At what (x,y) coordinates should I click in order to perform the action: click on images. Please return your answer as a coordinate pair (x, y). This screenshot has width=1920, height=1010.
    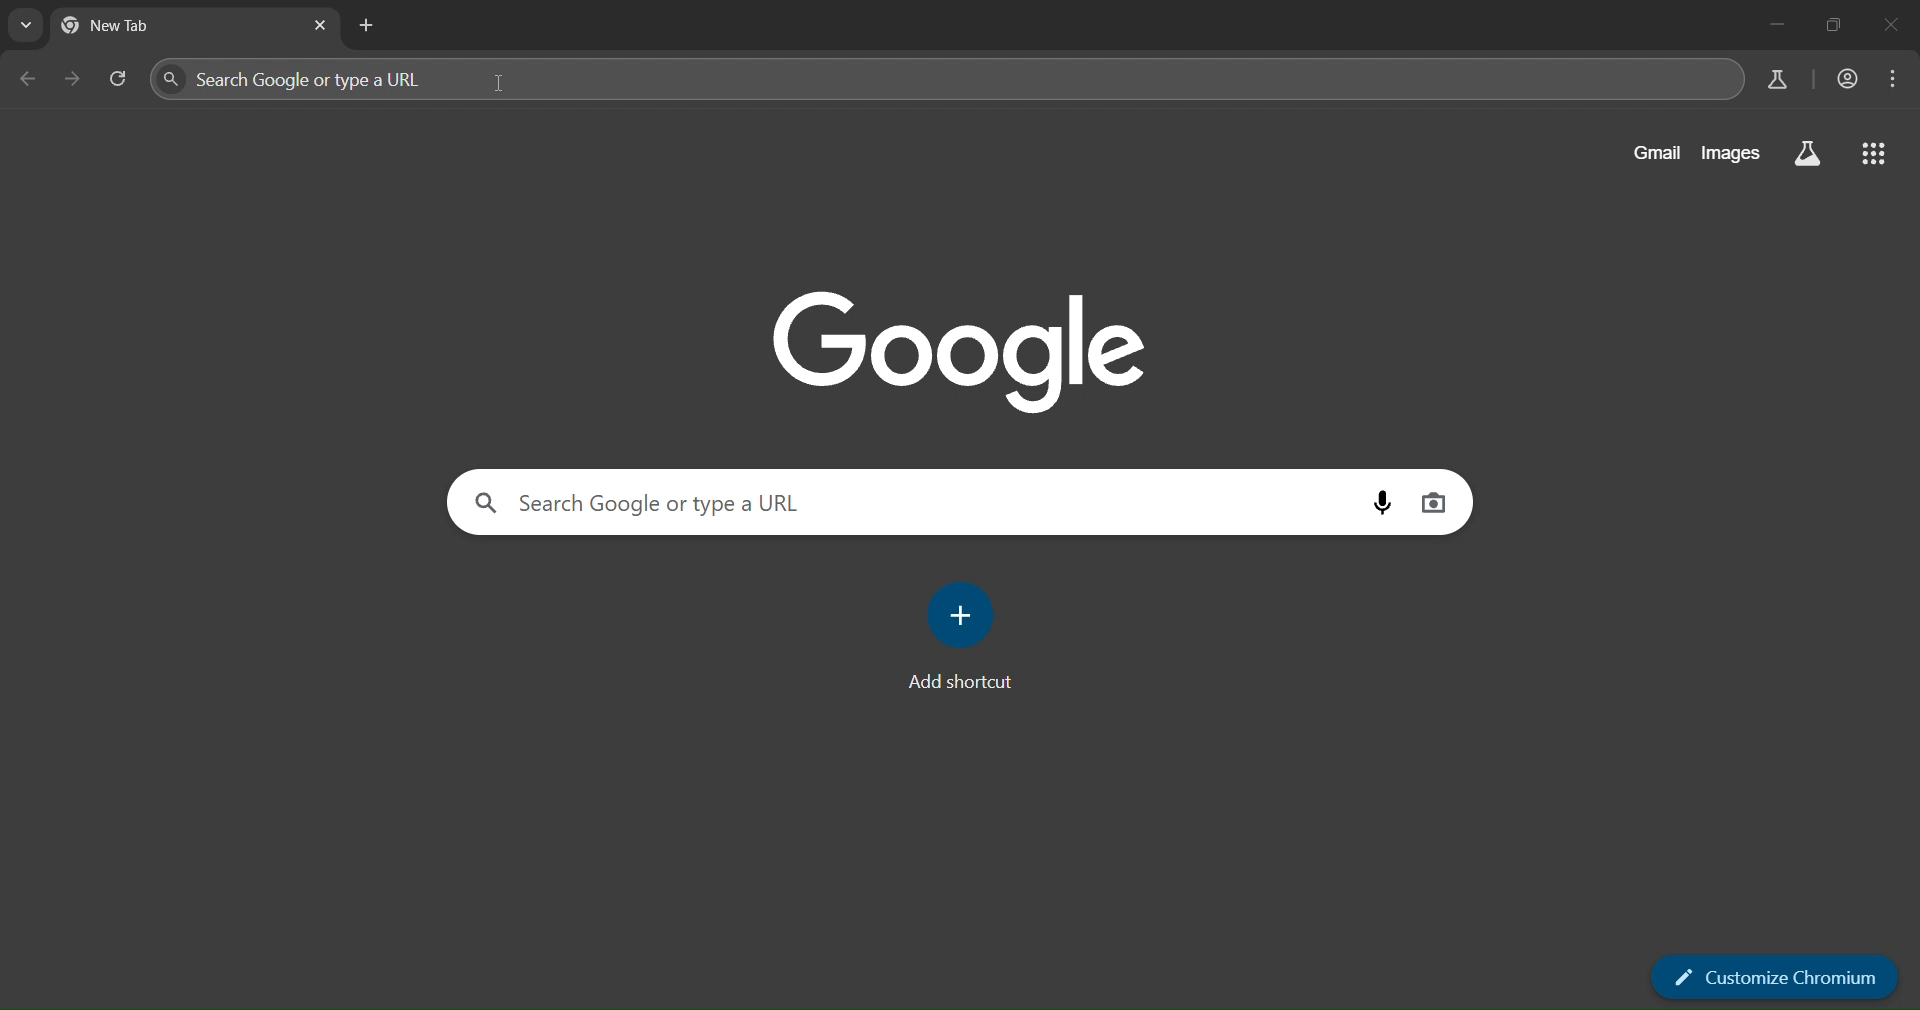
    Looking at the image, I should click on (1736, 152).